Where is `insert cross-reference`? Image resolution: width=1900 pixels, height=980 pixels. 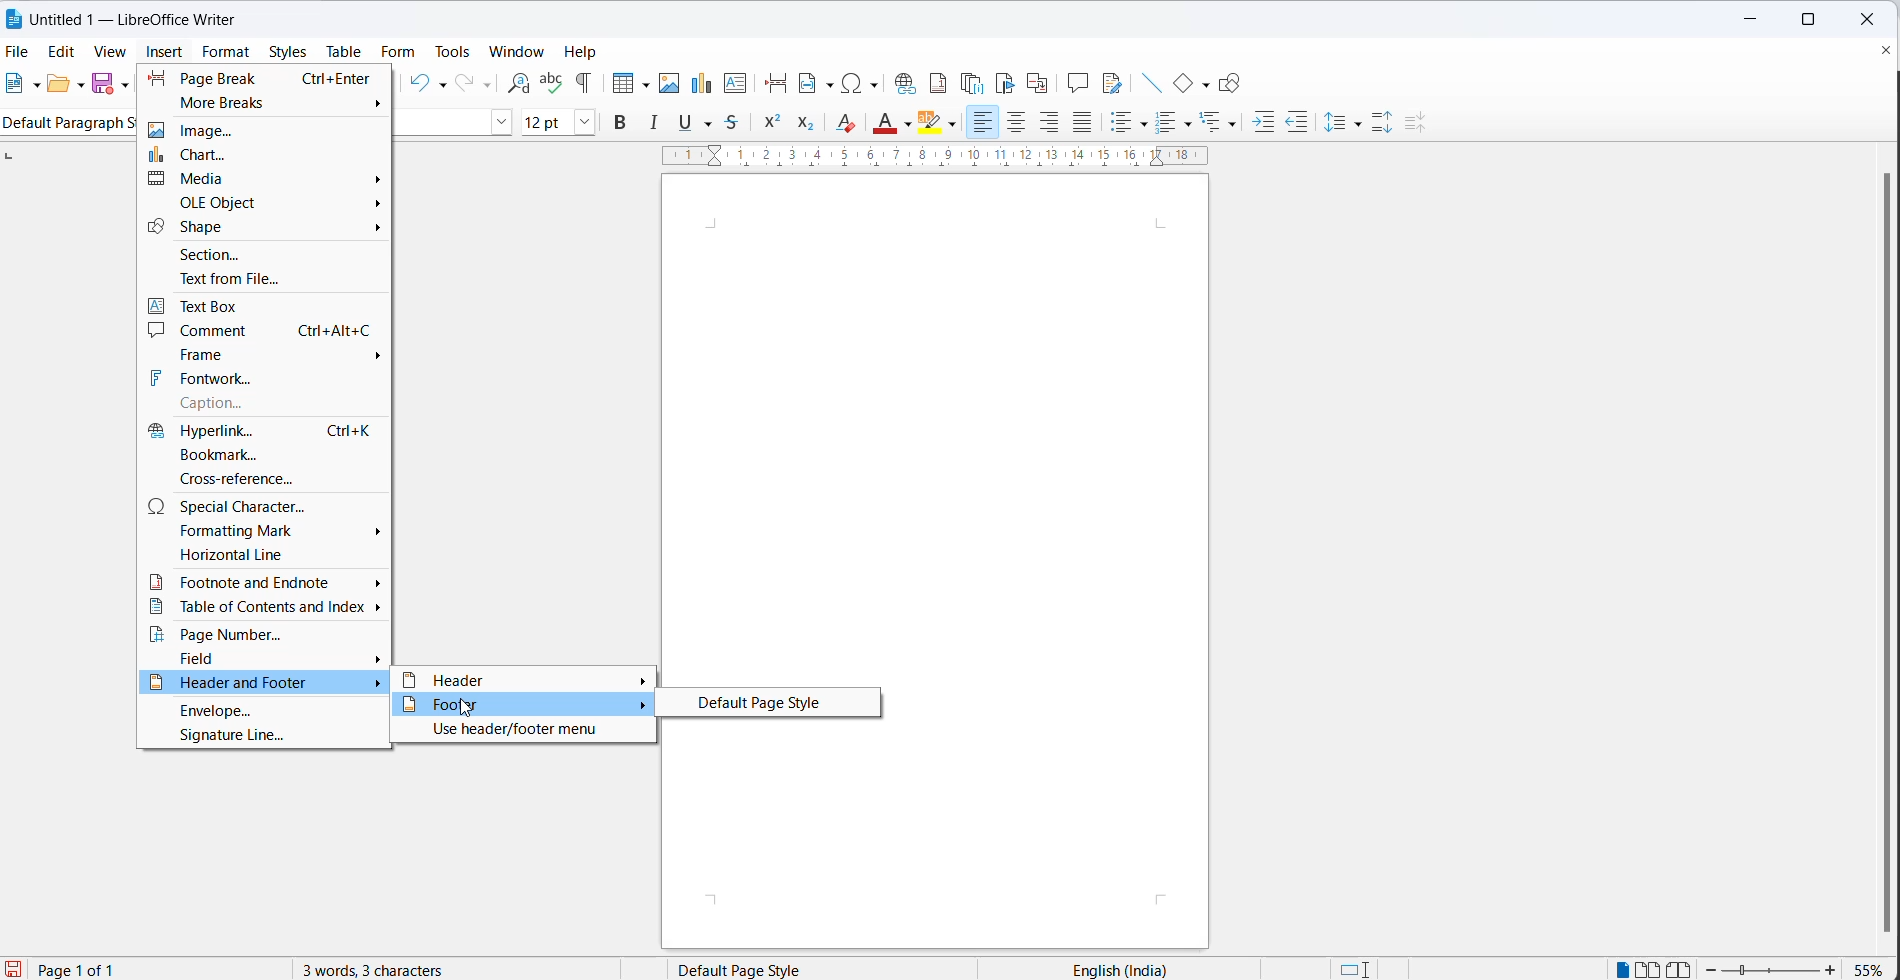
insert cross-reference is located at coordinates (1039, 85).